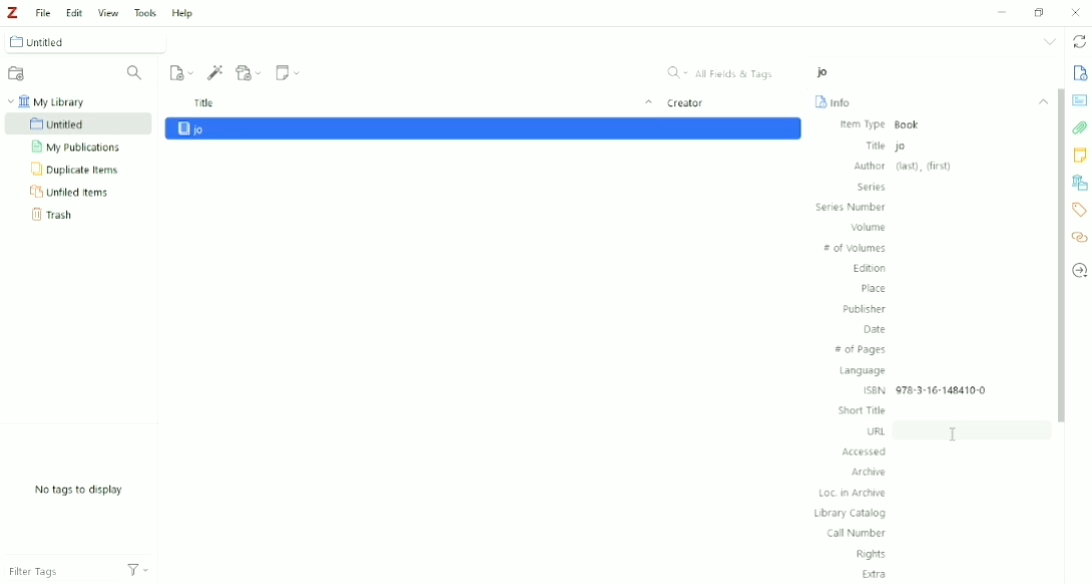 This screenshot has height=584, width=1092. Describe the element at coordinates (250, 72) in the screenshot. I see `Add Attachment` at that location.